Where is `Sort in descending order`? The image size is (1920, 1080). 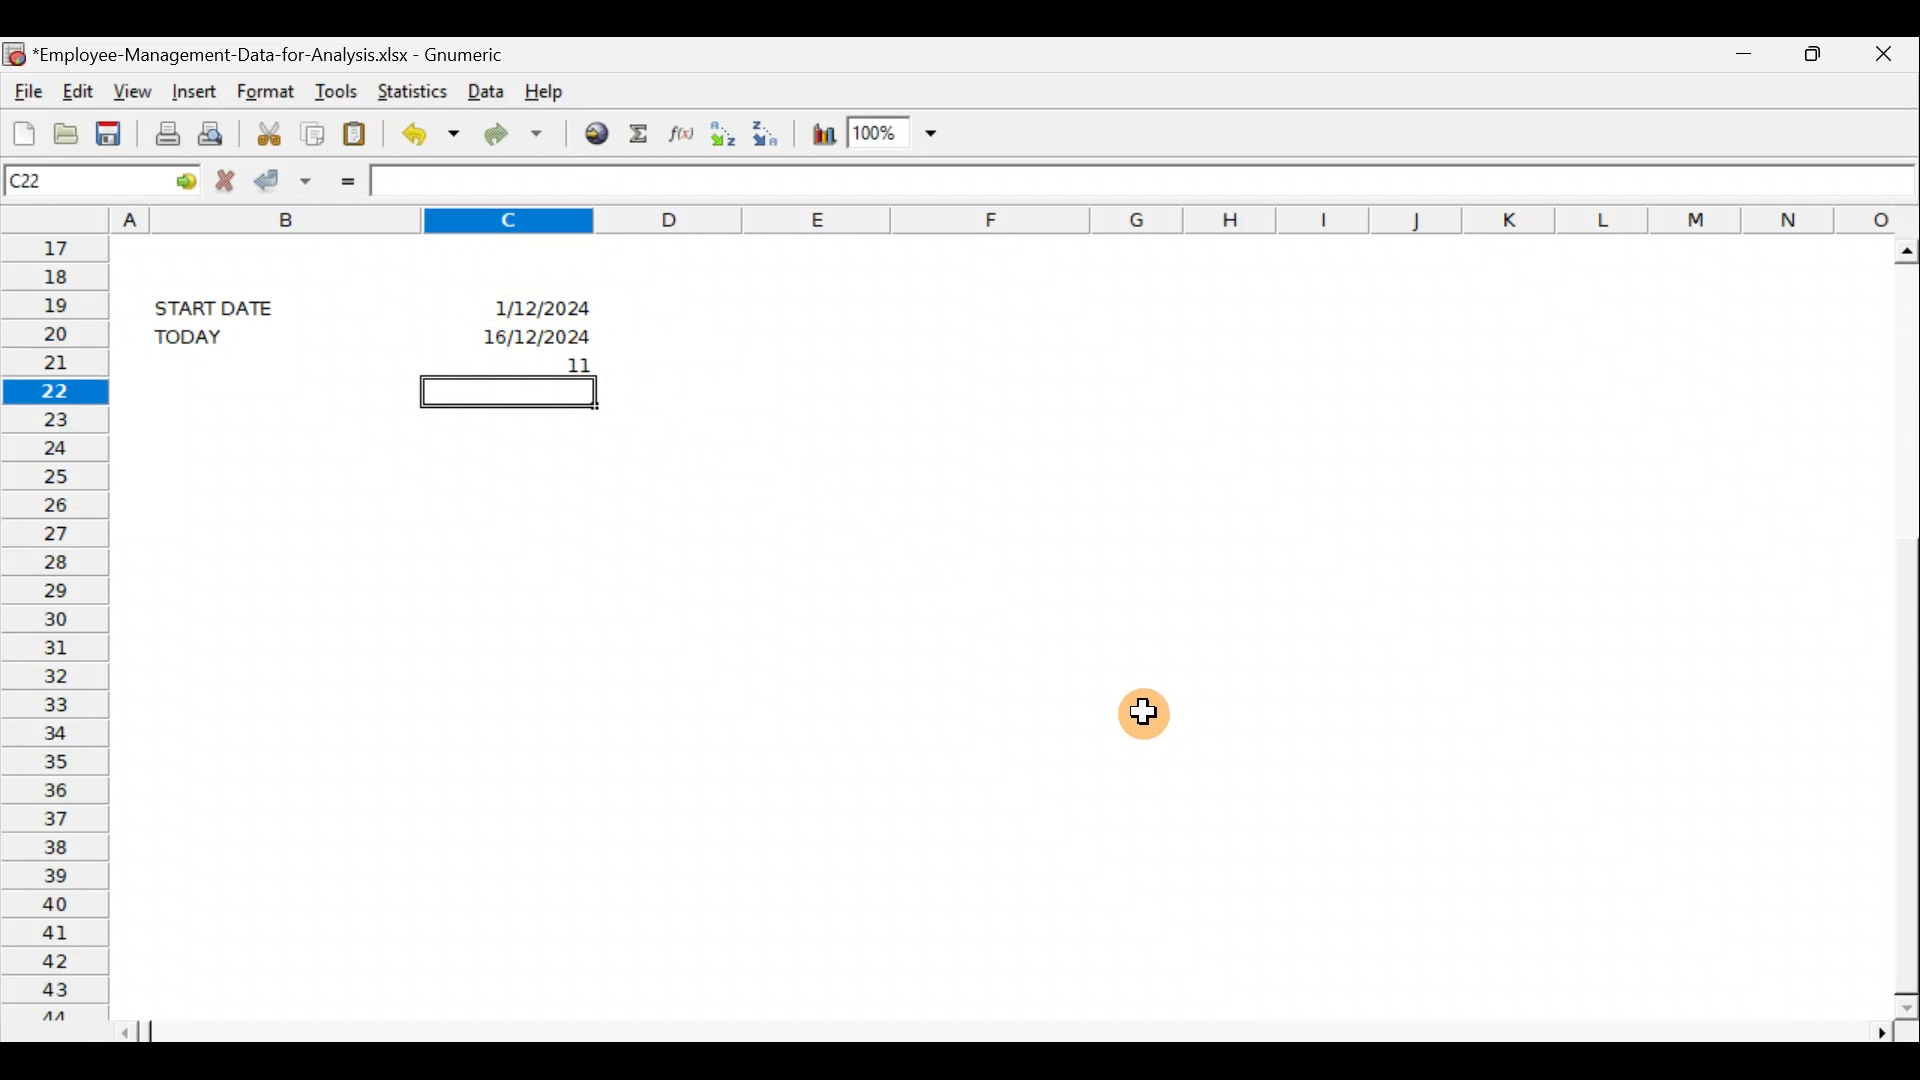
Sort in descending order is located at coordinates (770, 133).